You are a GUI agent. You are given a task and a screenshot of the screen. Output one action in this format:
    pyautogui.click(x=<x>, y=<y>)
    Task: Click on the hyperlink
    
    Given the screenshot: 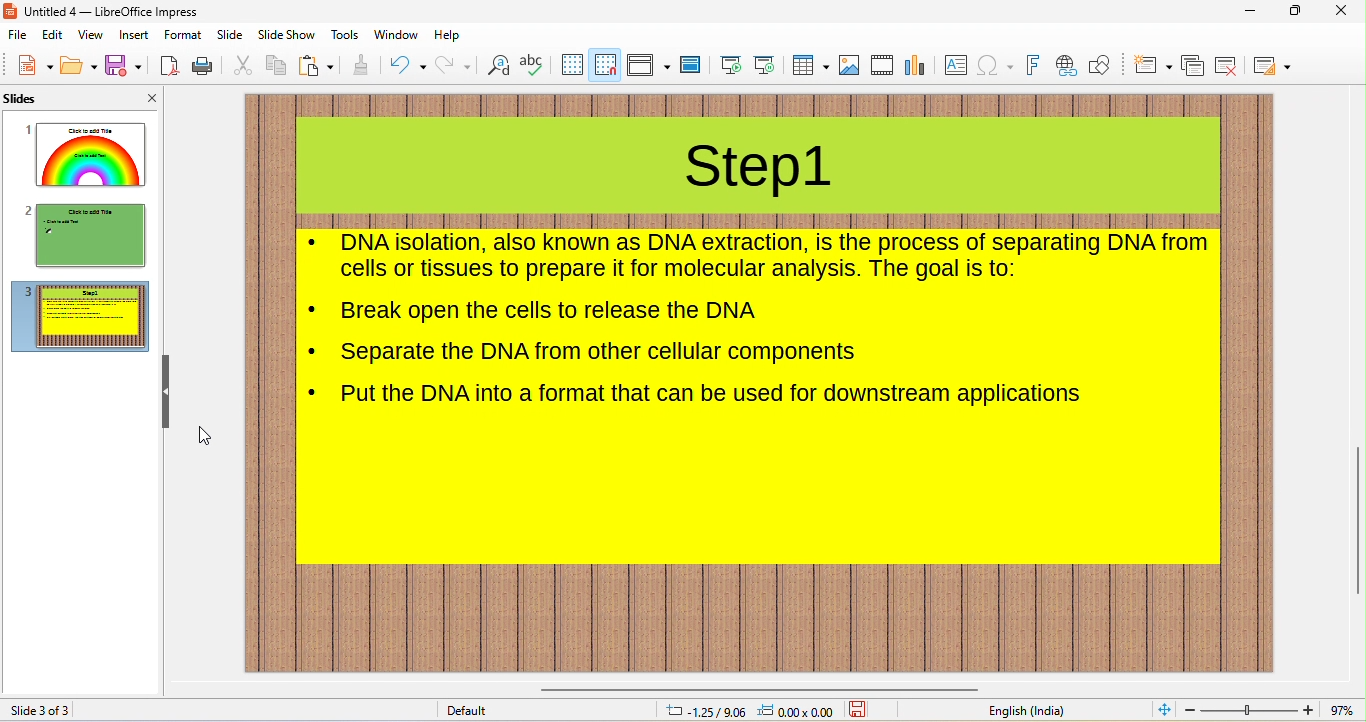 What is the action you would take?
    pyautogui.click(x=1066, y=67)
    